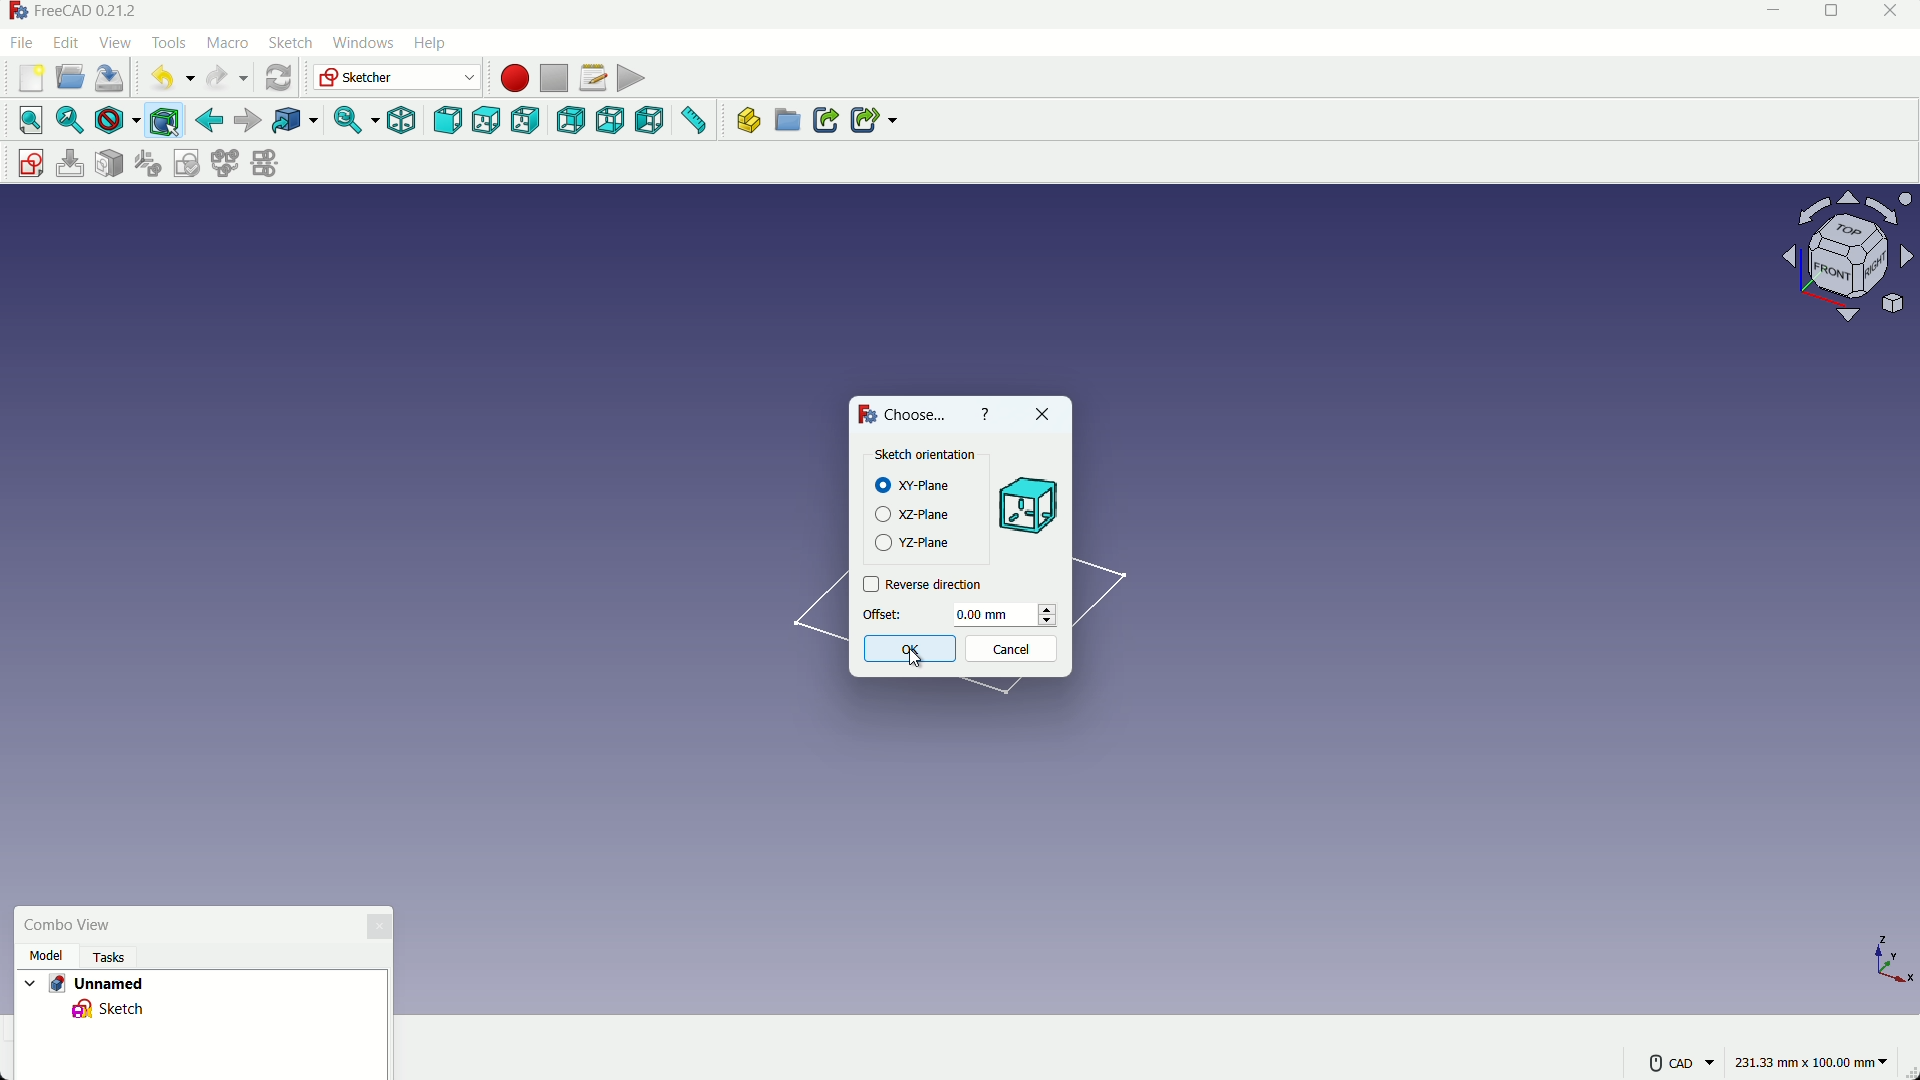 The height and width of the screenshot is (1080, 1920). What do you see at coordinates (1041, 416) in the screenshot?
I see `close` at bounding box center [1041, 416].